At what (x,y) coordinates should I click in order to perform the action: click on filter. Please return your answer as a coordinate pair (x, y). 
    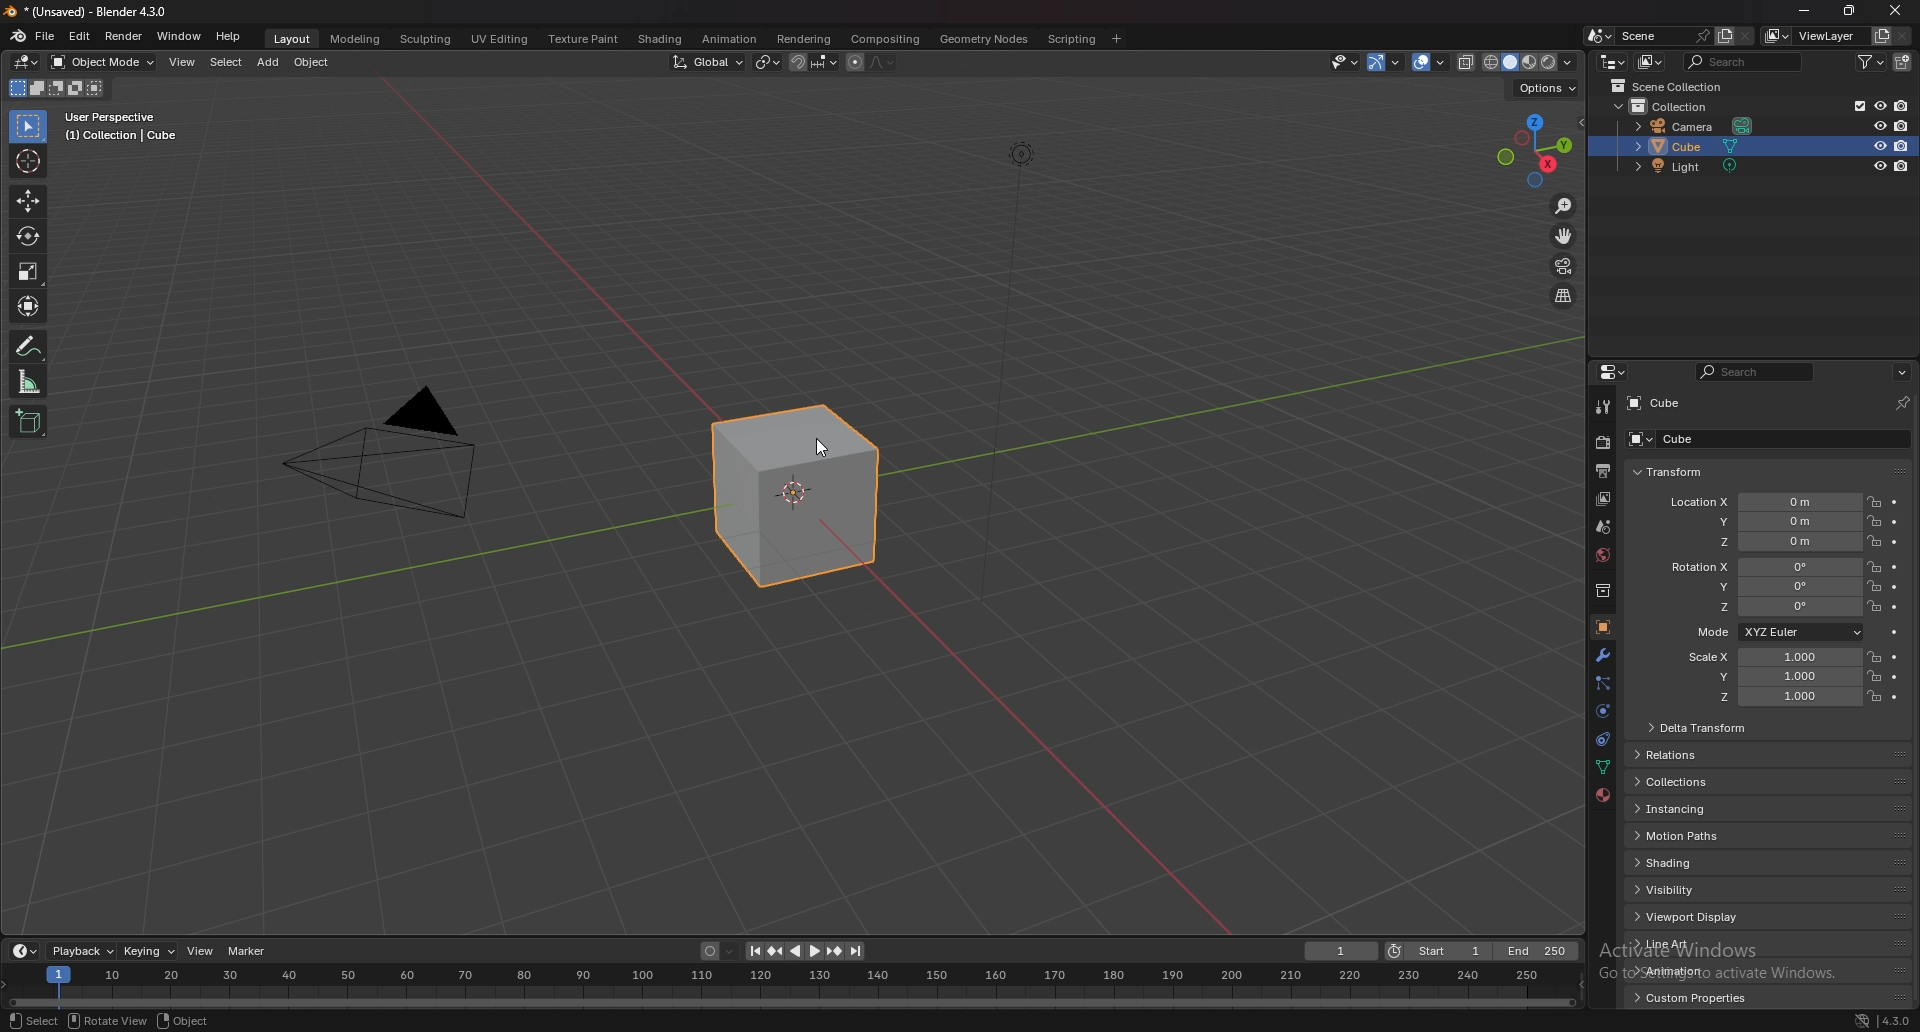
    Looking at the image, I should click on (1869, 62).